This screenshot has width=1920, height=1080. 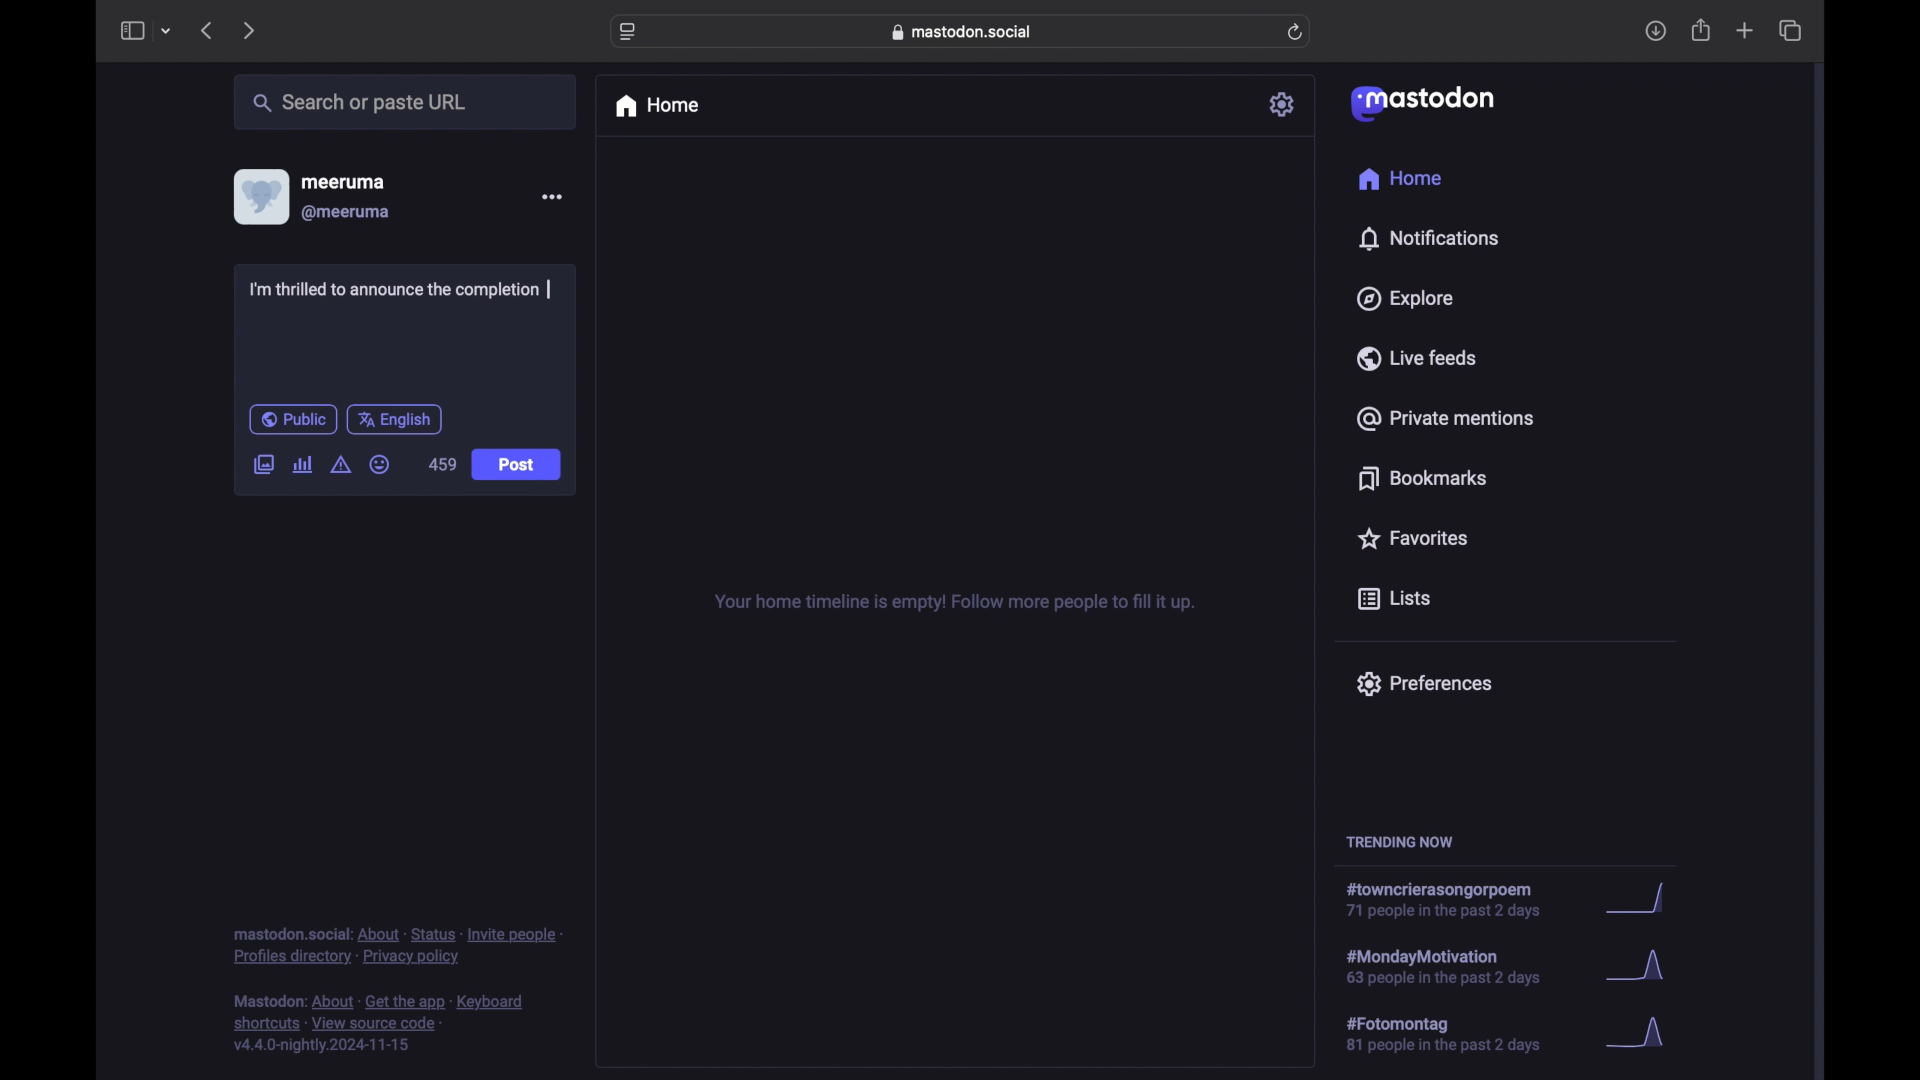 What do you see at coordinates (550, 289) in the screenshot?
I see `text cursor` at bounding box center [550, 289].